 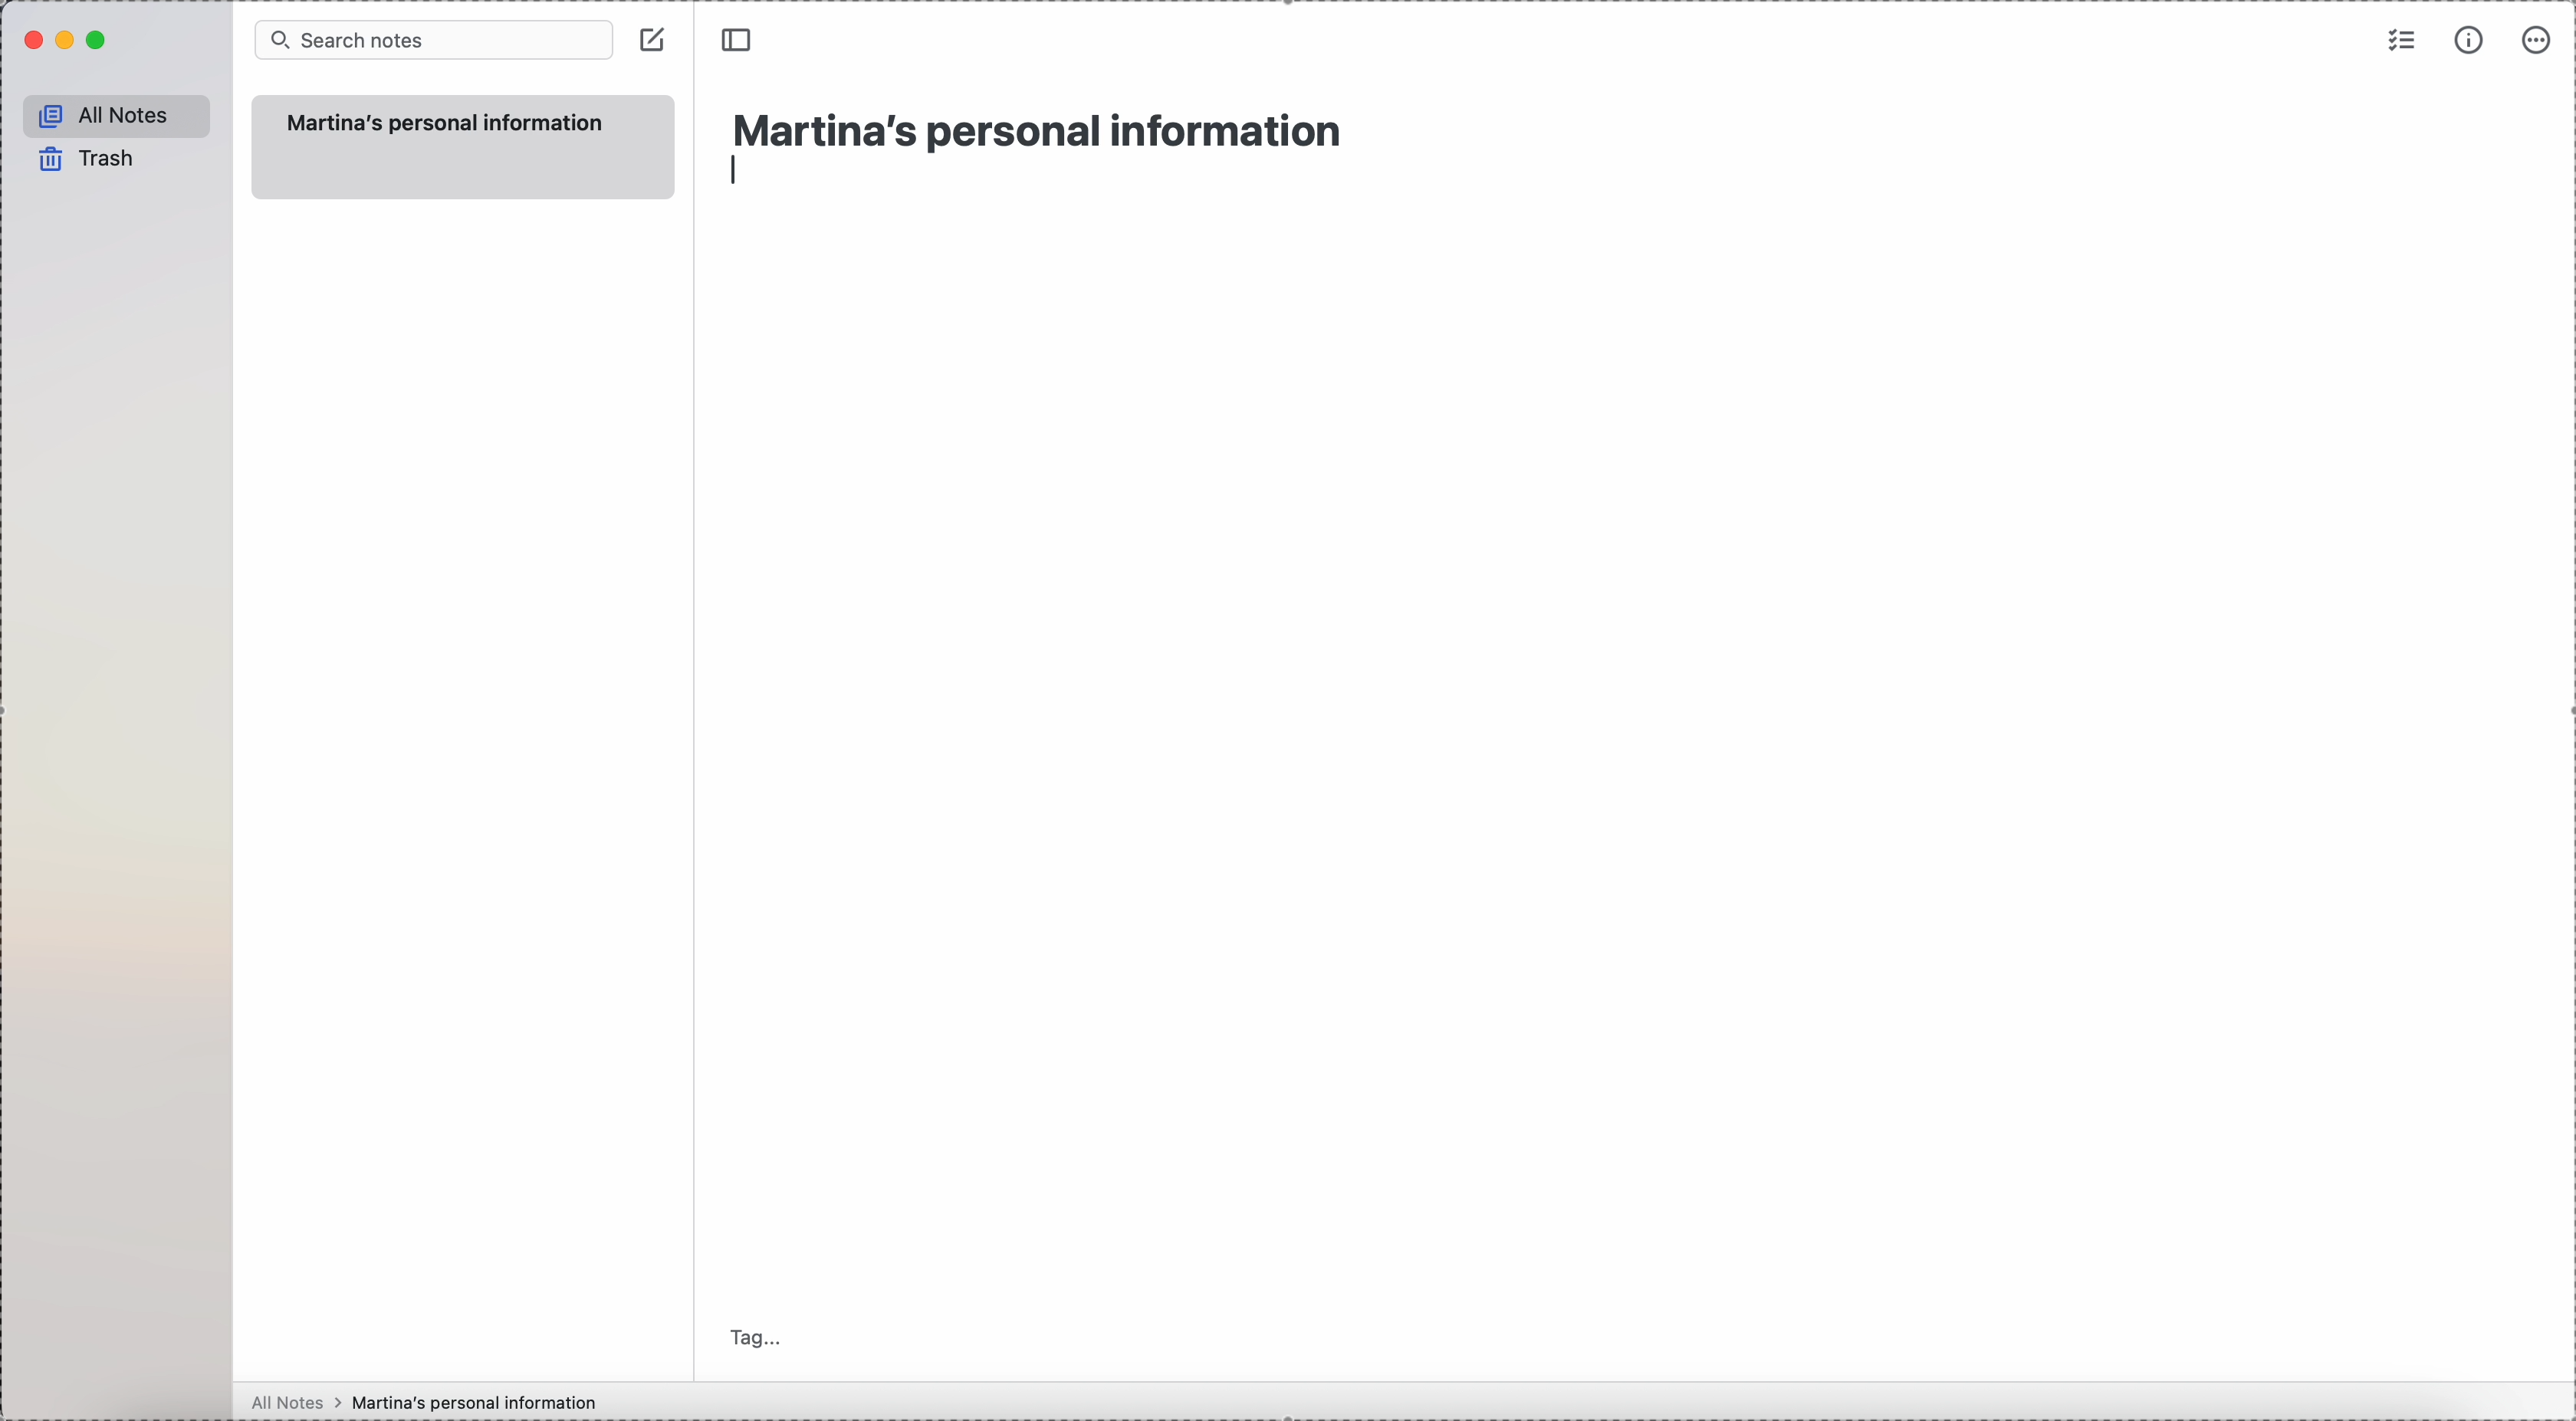 I want to click on tag, so click(x=760, y=1336).